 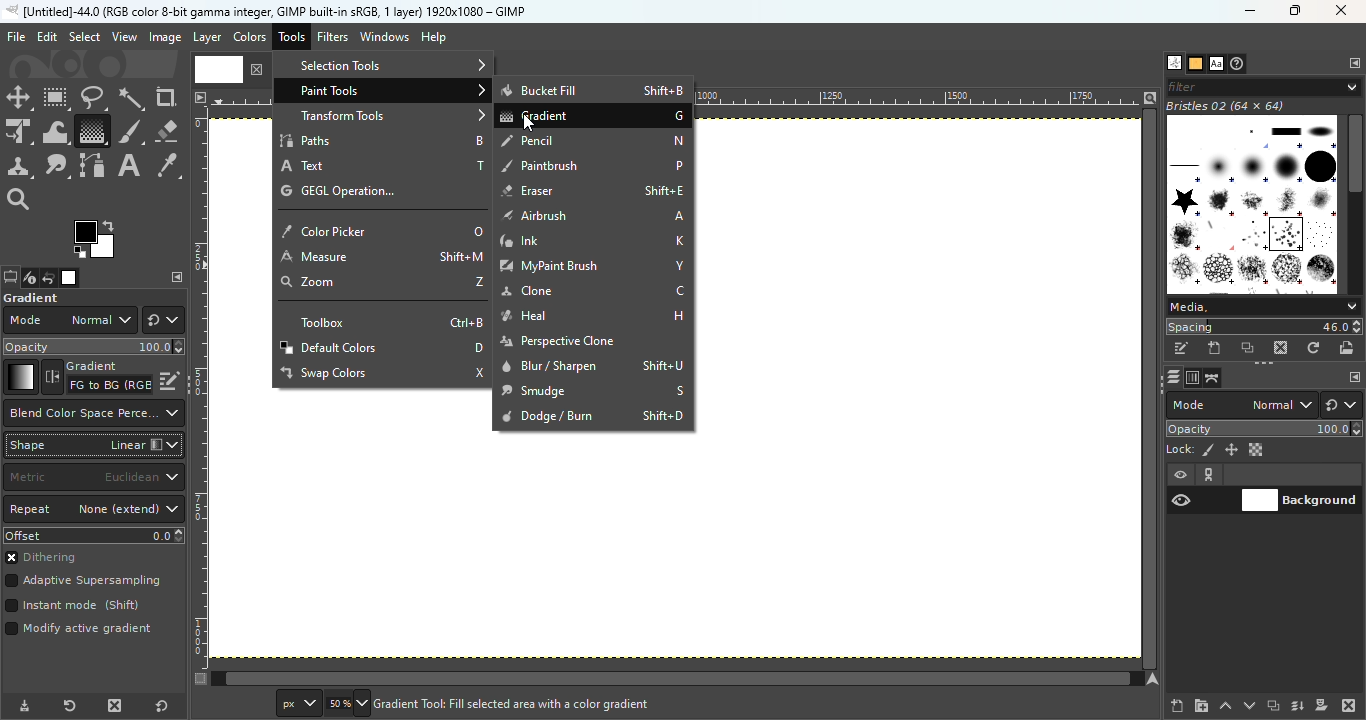 I want to click on My paint brush, so click(x=591, y=266).